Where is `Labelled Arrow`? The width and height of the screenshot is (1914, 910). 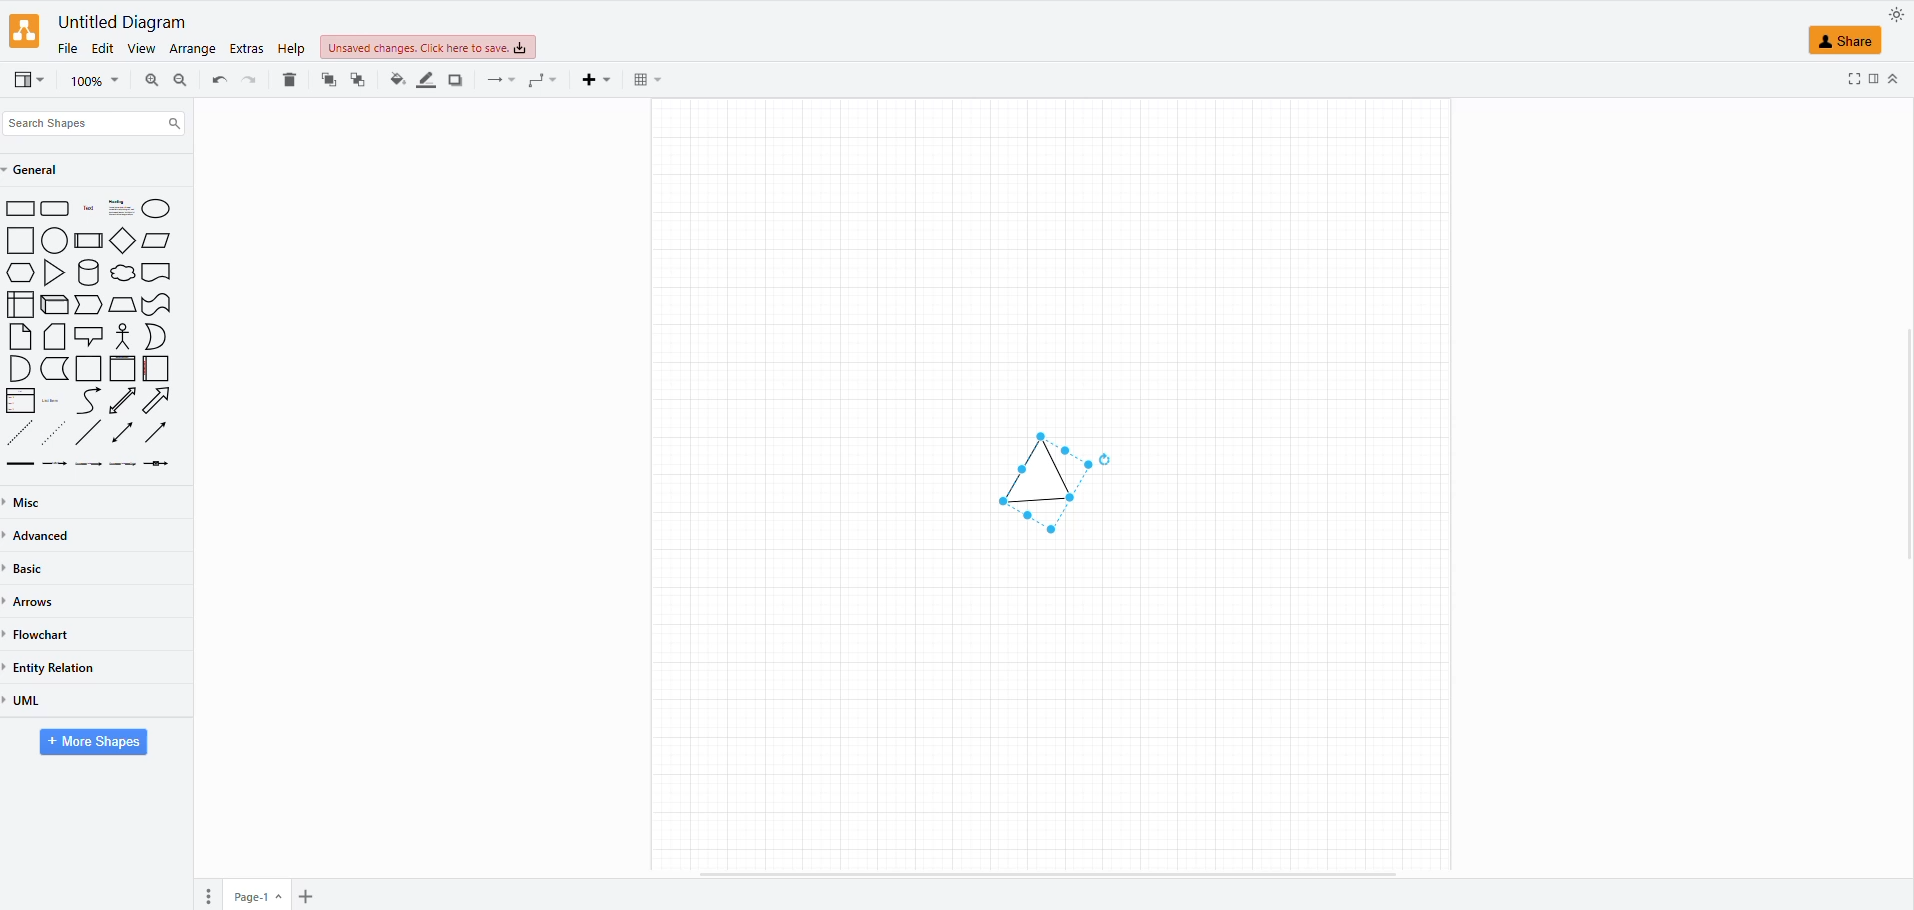
Labelled Arrow is located at coordinates (55, 465).